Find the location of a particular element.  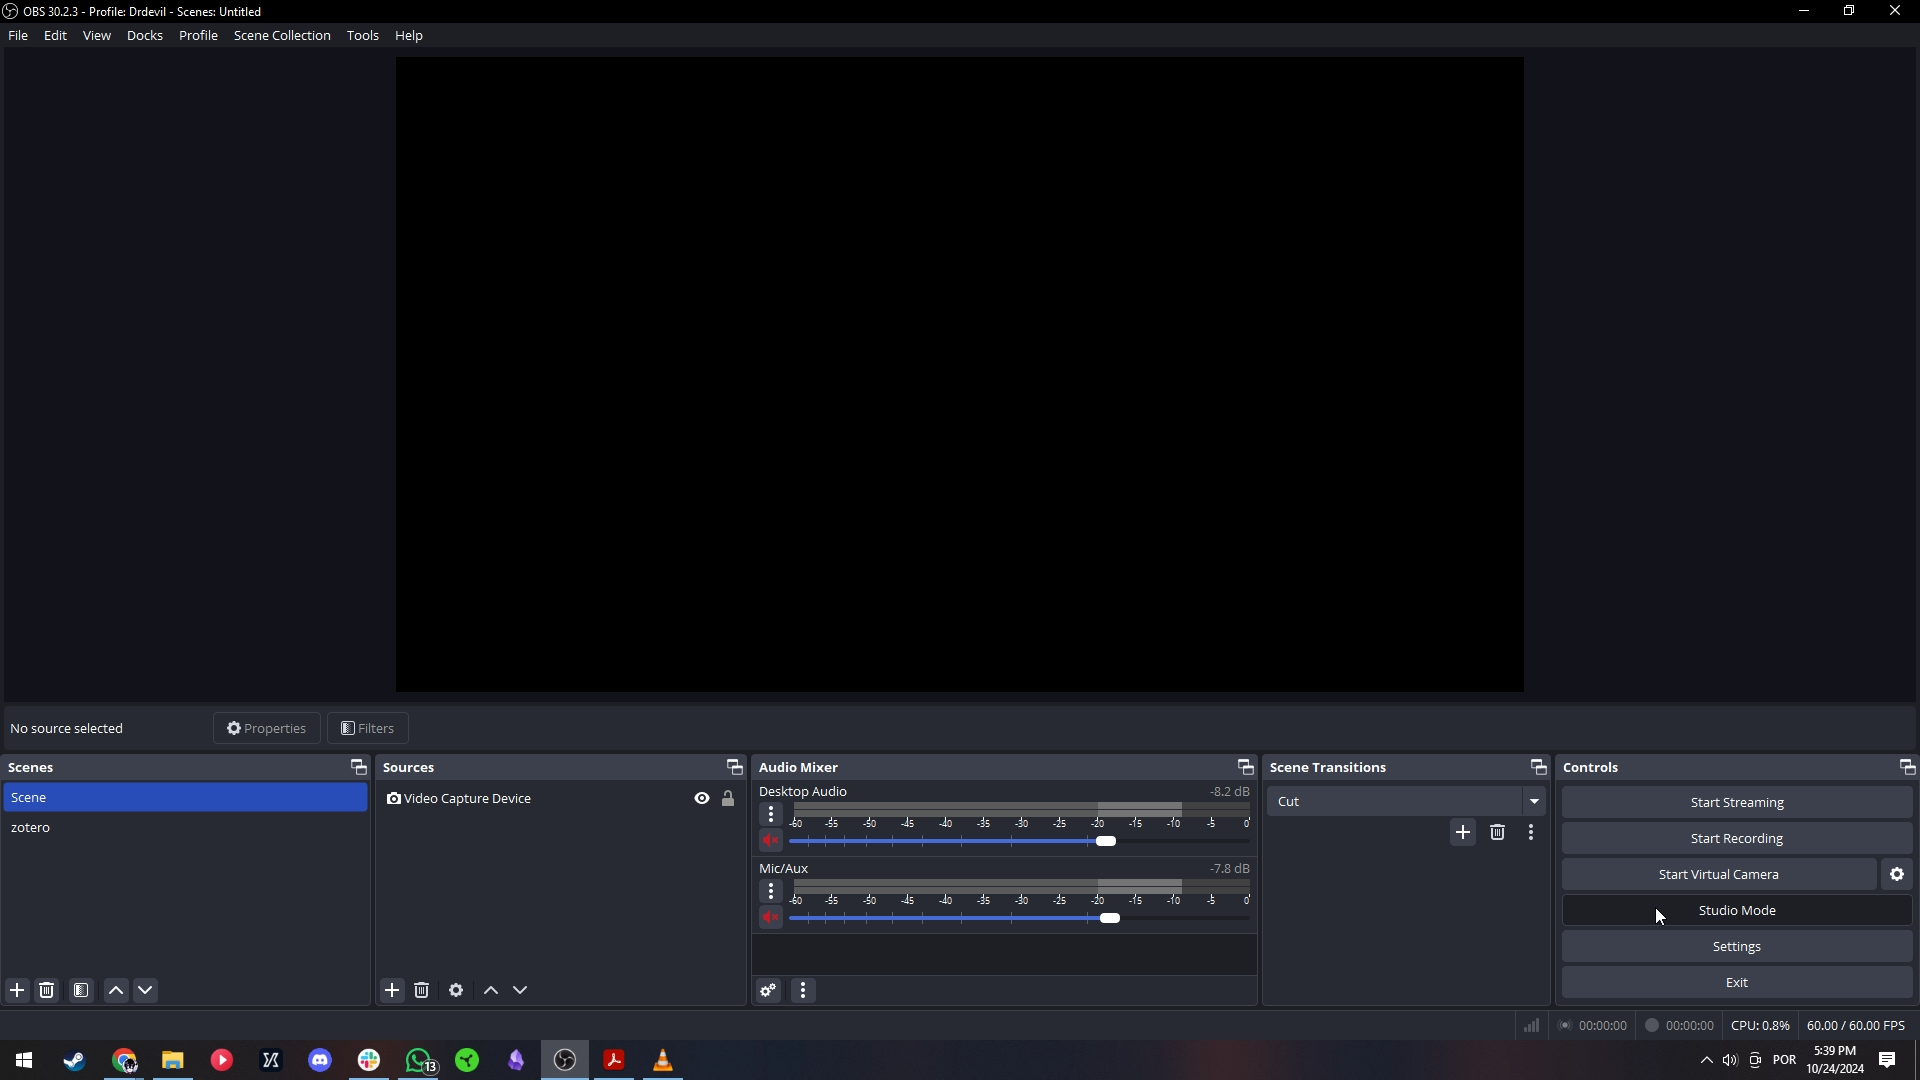

Sources is located at coordinates (549, 768).